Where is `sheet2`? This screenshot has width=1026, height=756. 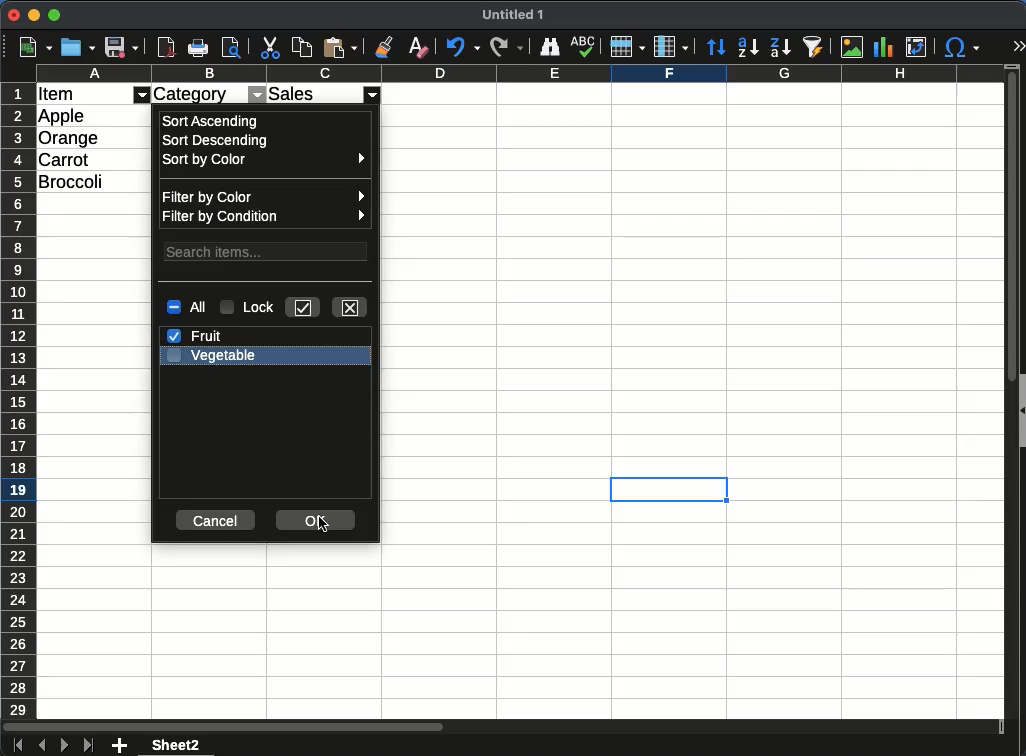 sheet2 is located at coordinates (179, 745).